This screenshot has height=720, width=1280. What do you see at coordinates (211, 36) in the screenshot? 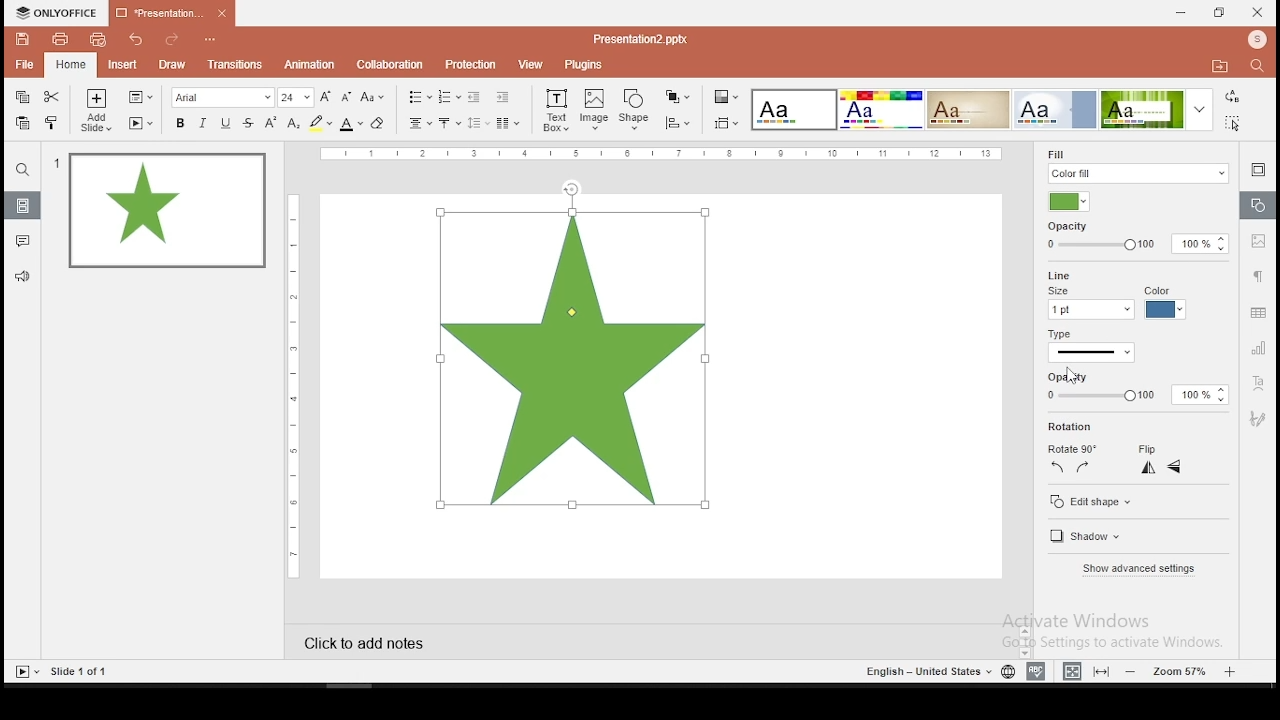
I see `customize quick access toolbar` at bounding box center [211, 36].